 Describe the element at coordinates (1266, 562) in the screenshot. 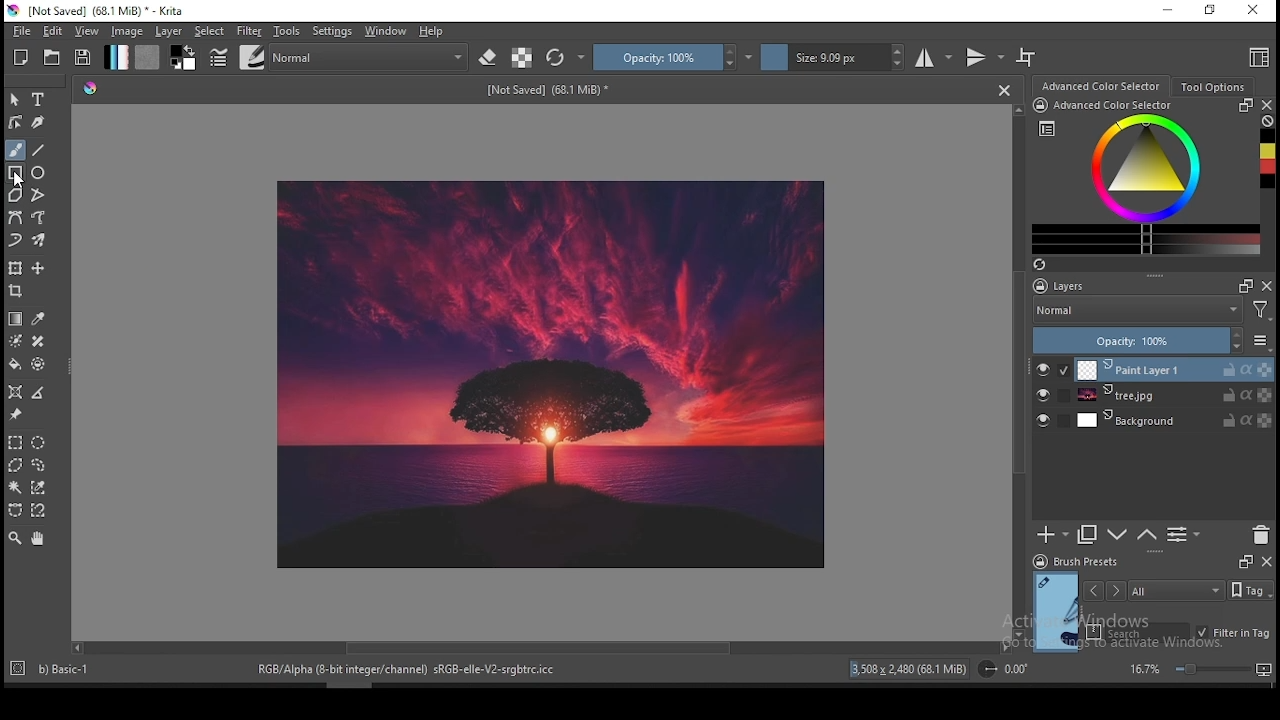

I see `close docker` at that location.